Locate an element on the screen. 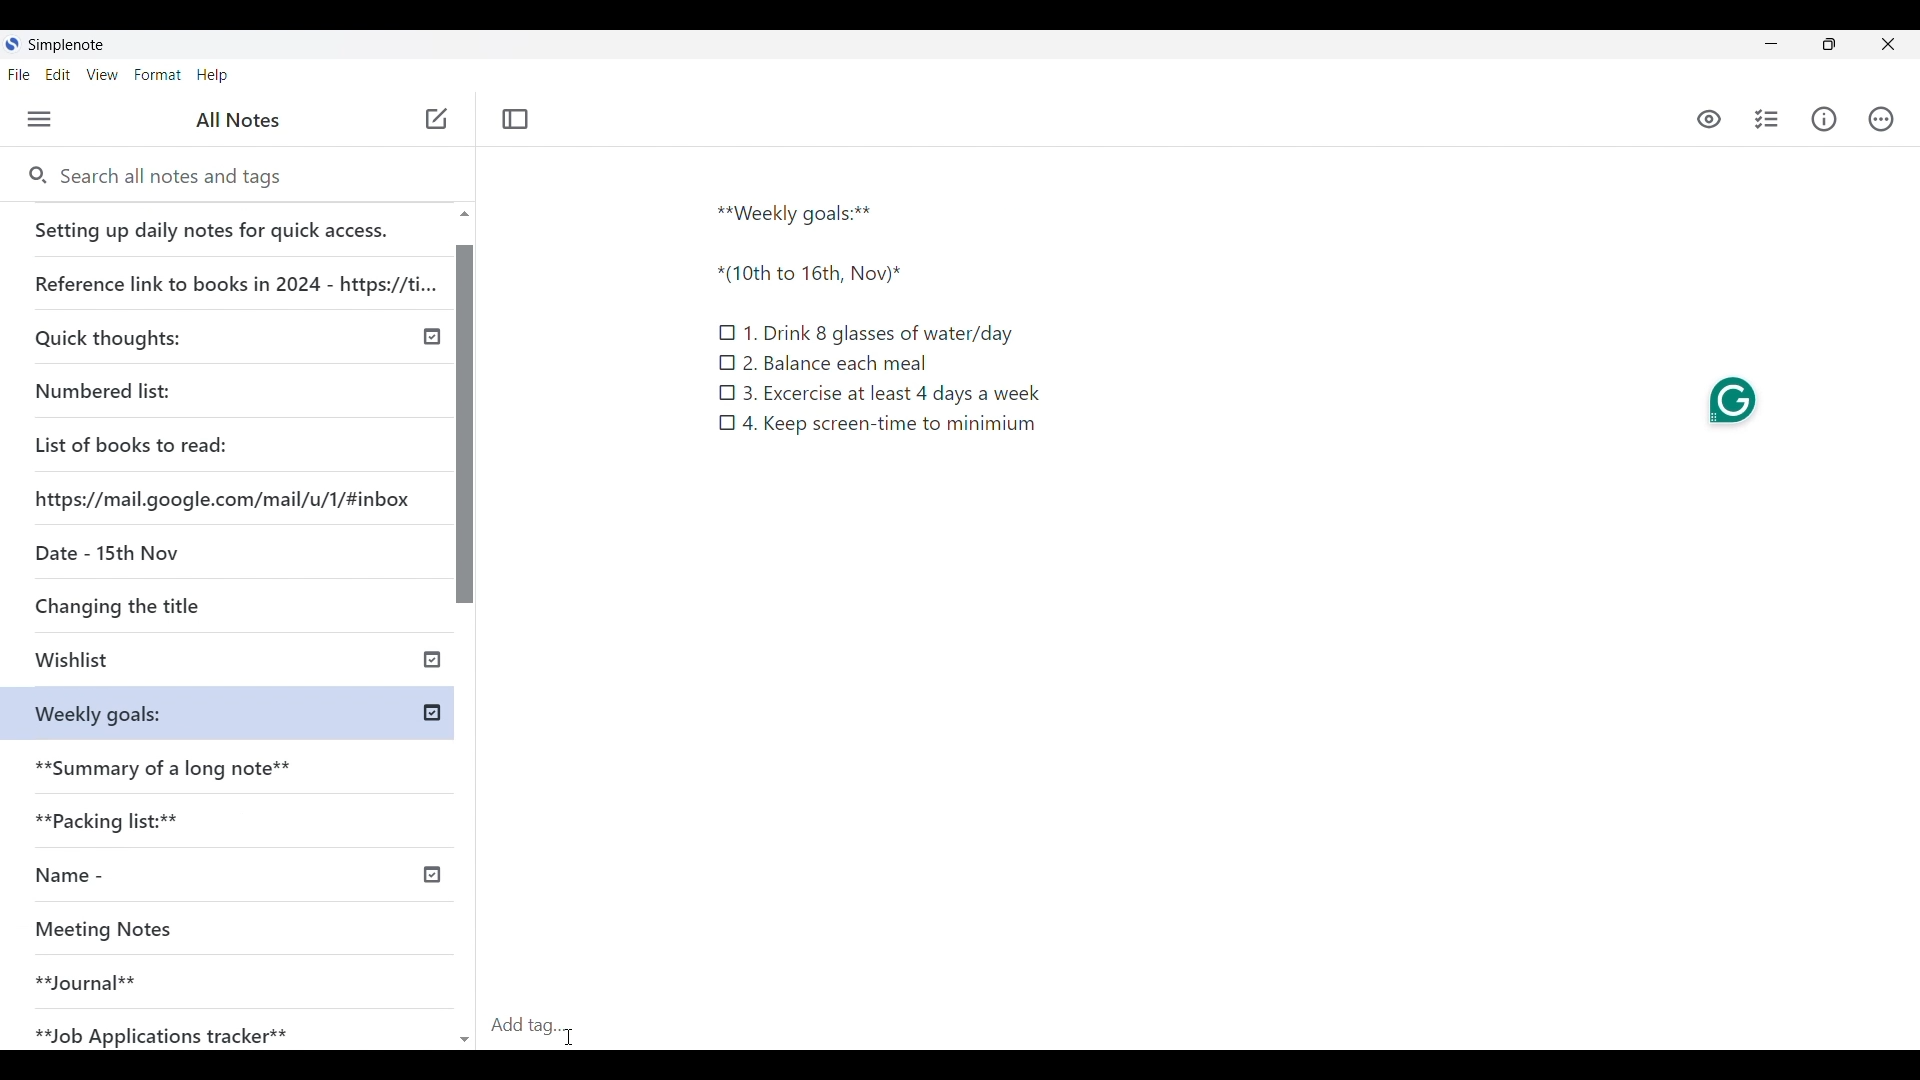 The width and height of the screenshot is (1920, 1080). Summary is located at coordinates (239, 762).